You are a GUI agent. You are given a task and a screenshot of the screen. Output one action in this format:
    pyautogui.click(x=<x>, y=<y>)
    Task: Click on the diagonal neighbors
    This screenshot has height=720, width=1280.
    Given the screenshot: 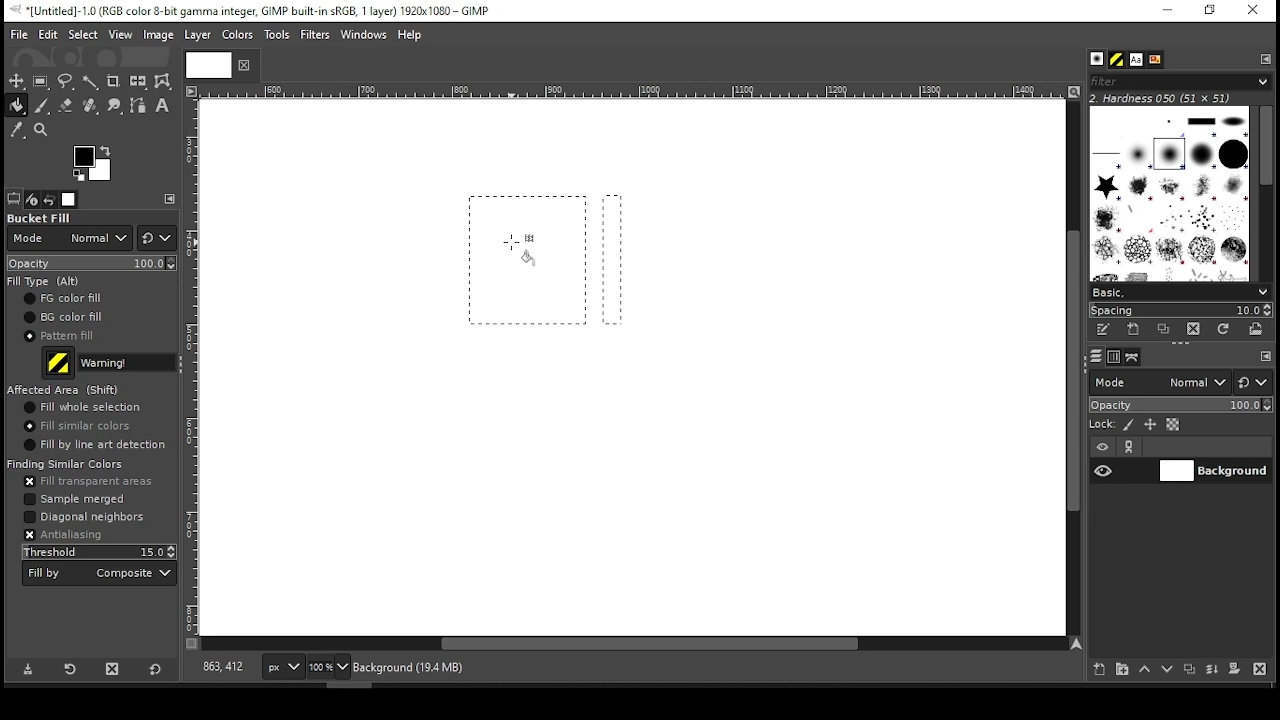 What is the action you would take?
    pyautogui.click(x=83, y=517)
    